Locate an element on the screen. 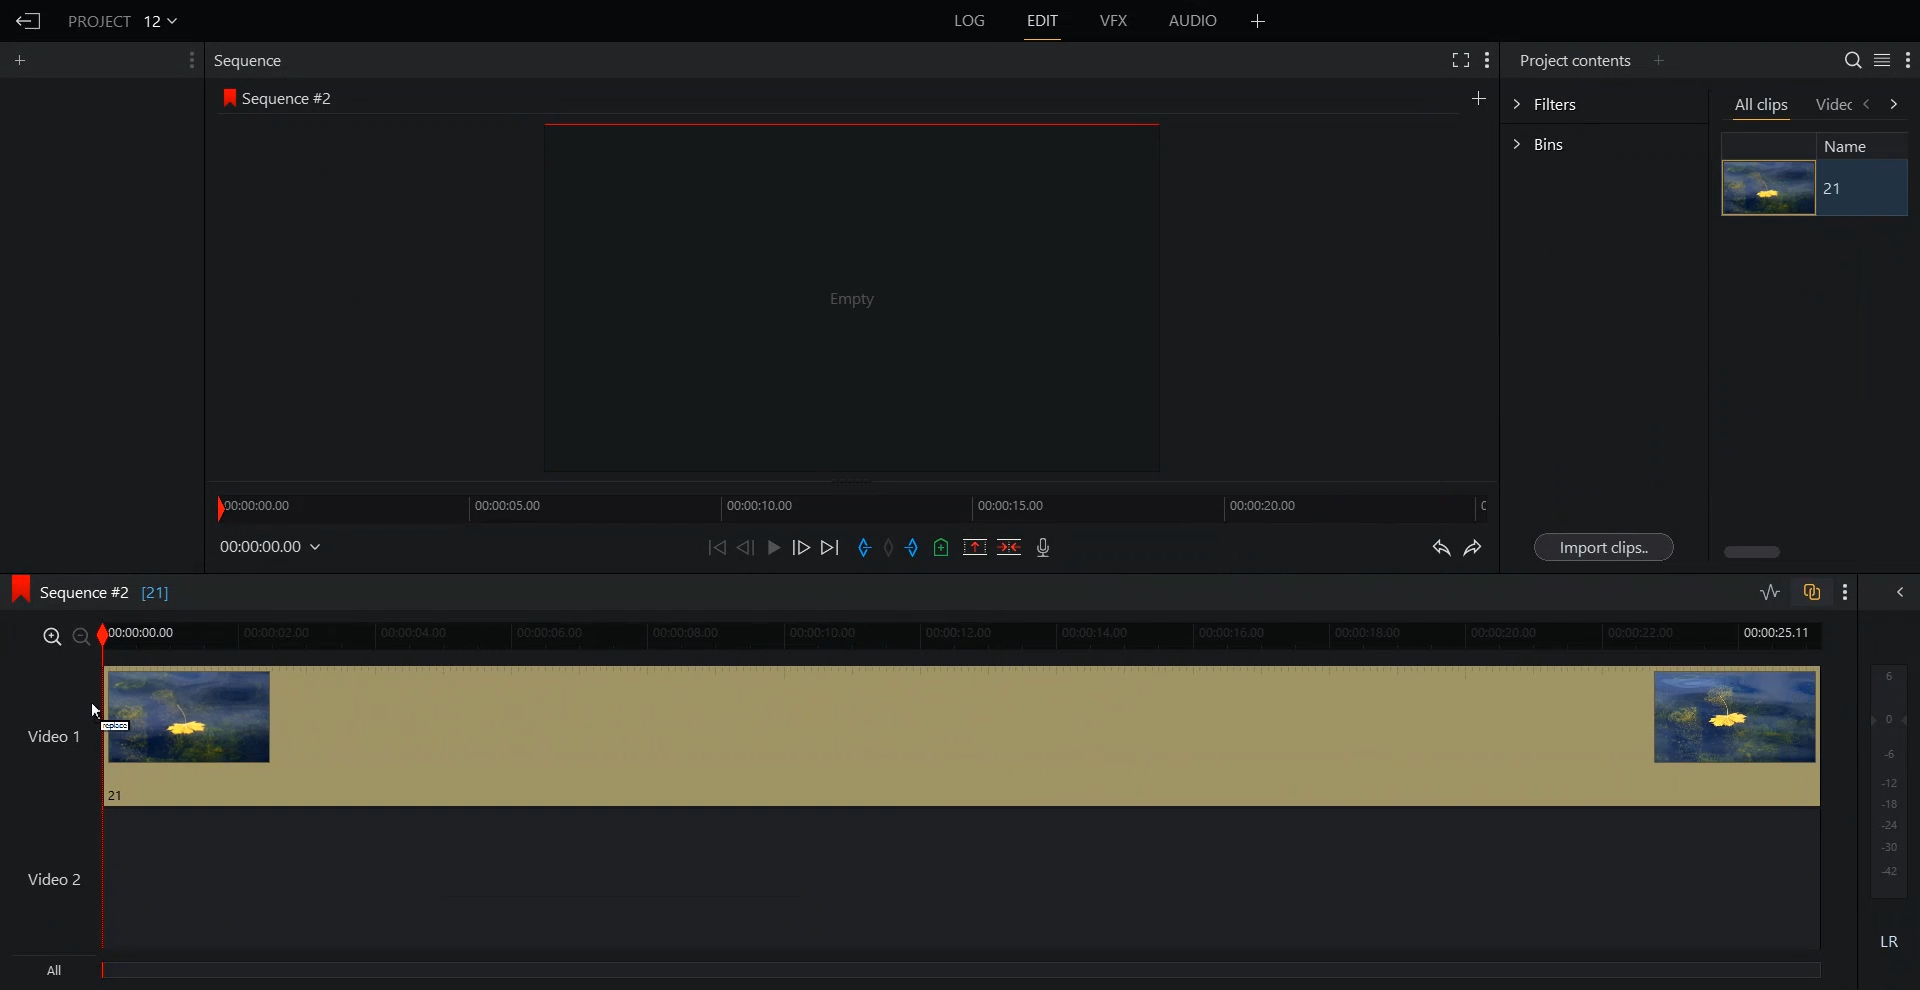  Toggle between list and tile view is located at coordinates (1881, 59).